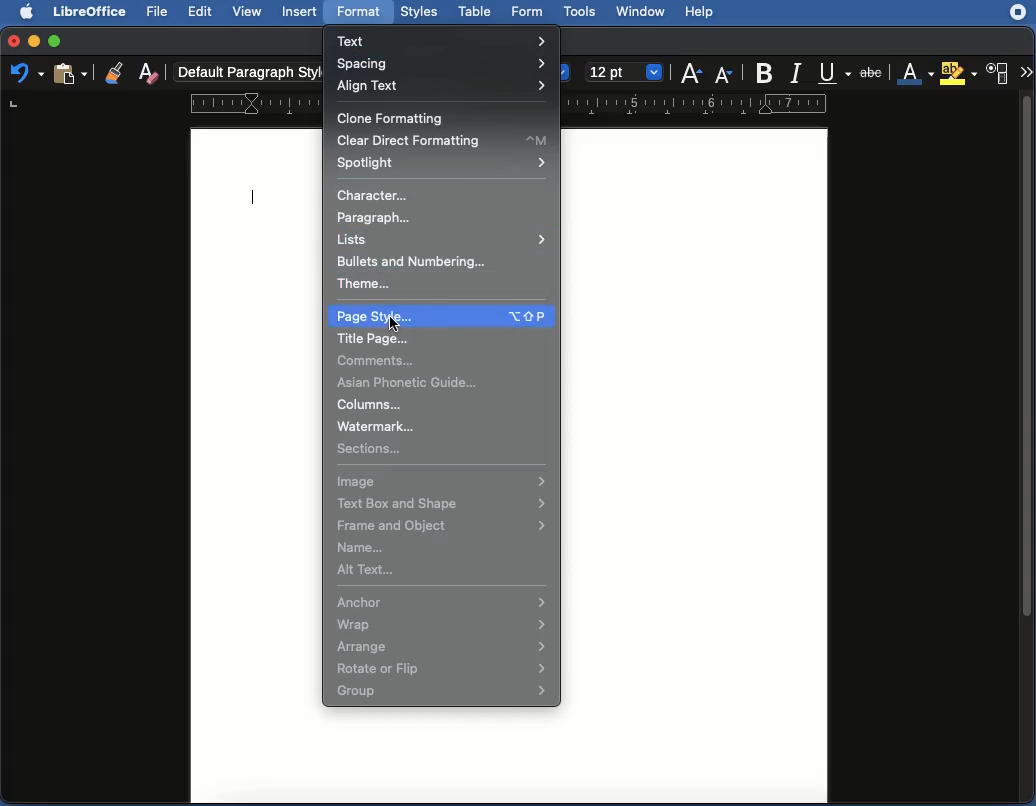 Image resolution: width=1036 pixels, height=806 pixels. What do you see at coordinates (245, 72) in the screenshot?
I see `Paragraph style` at bounding box center [245, 72].